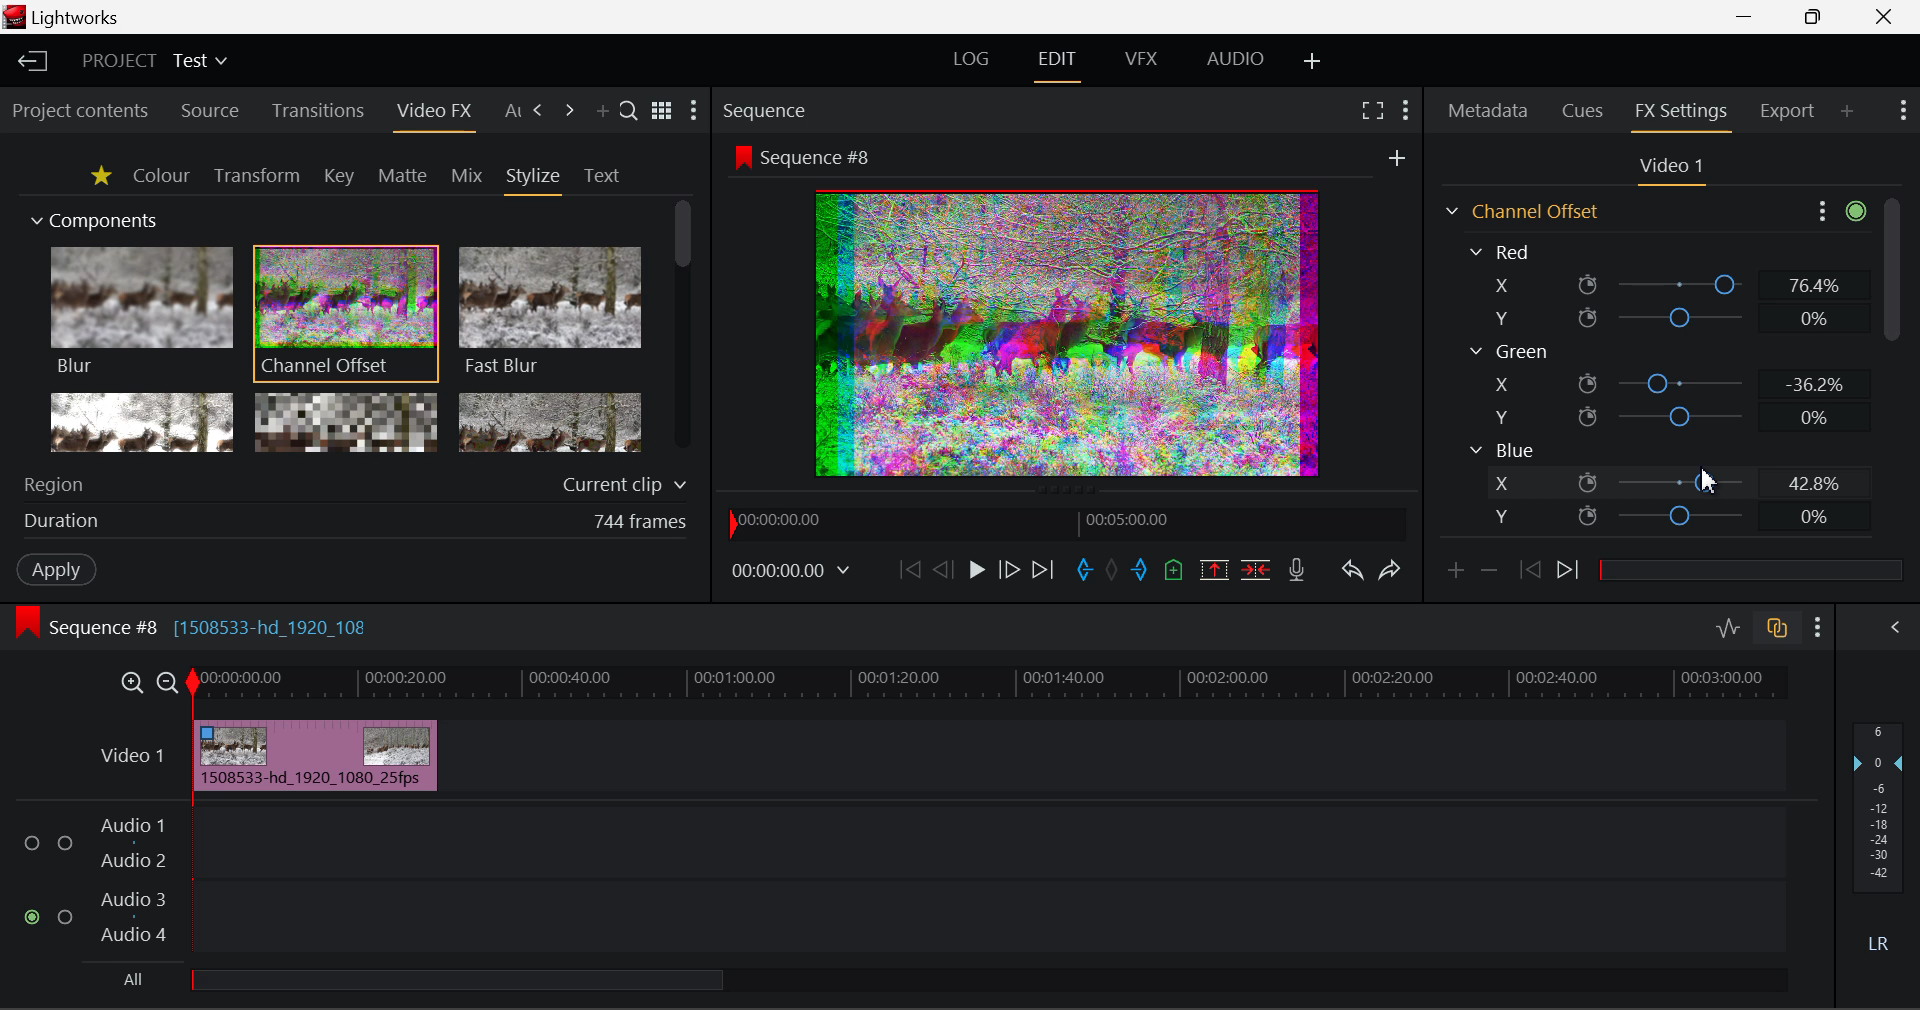 The image size is (1920, 1010). I want to click on Frame Duration, so click(356, 523).